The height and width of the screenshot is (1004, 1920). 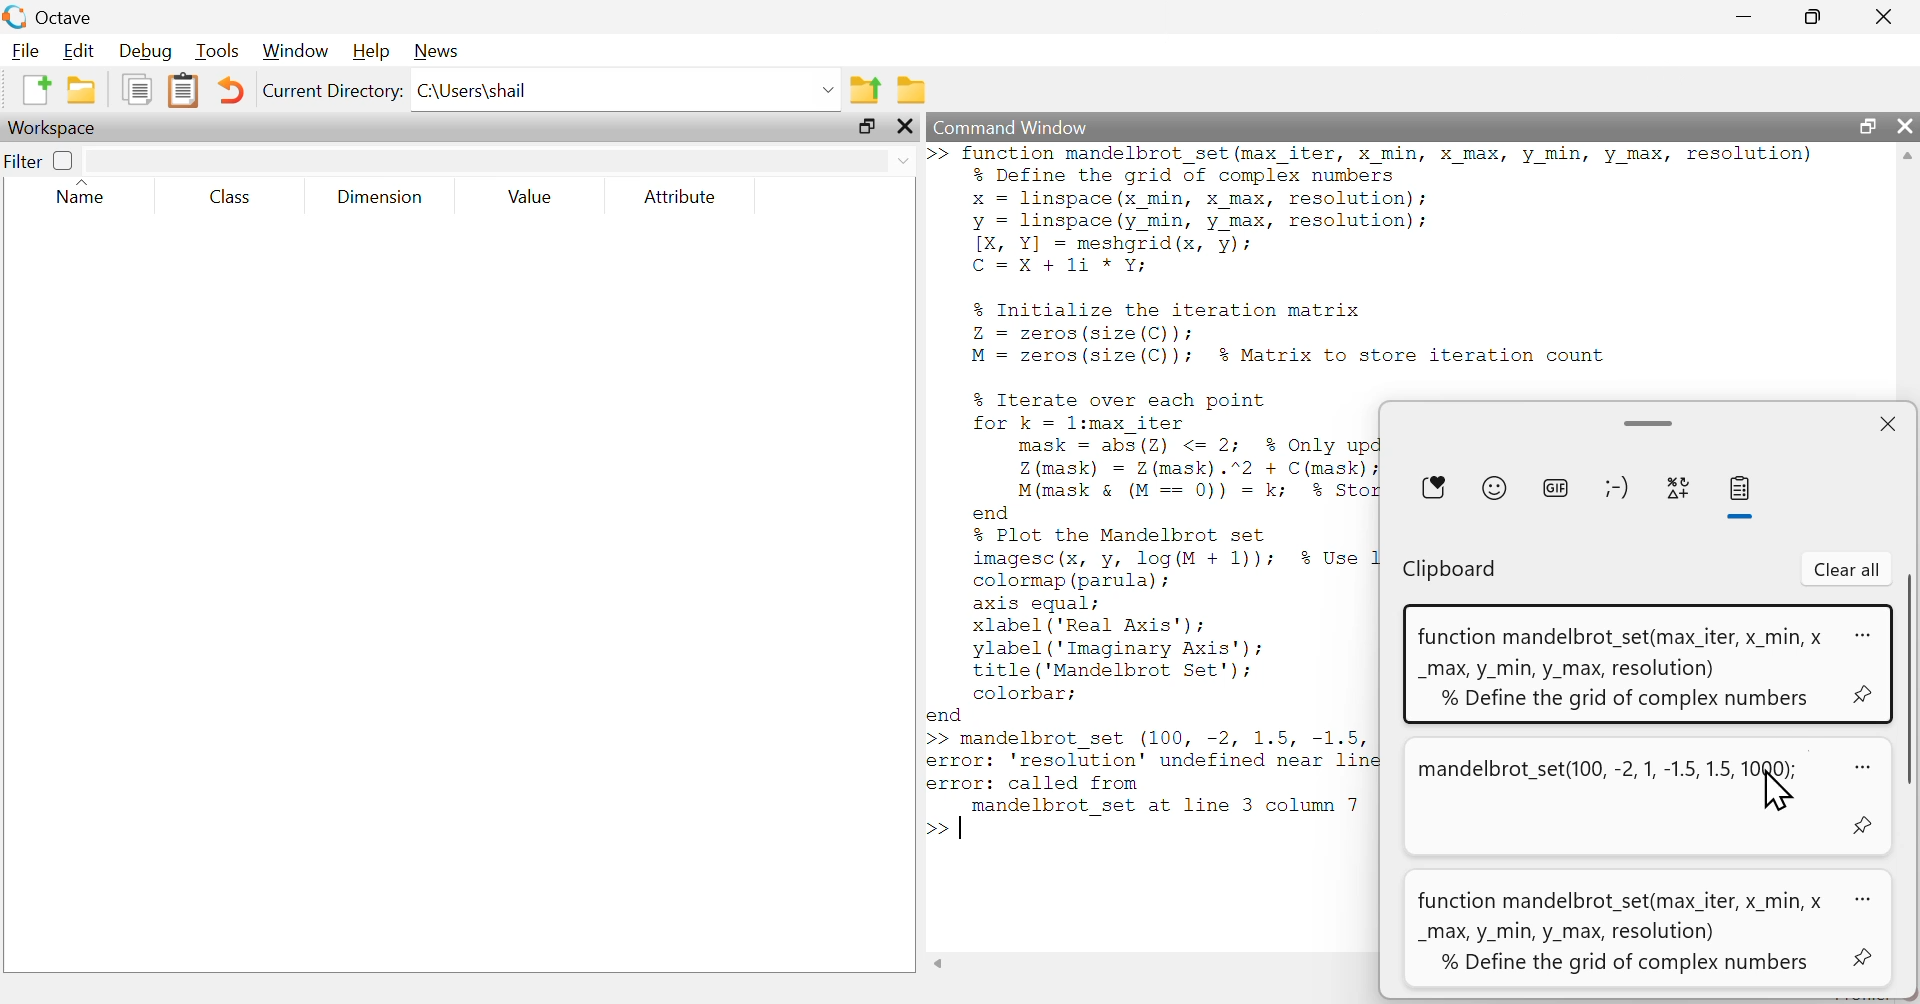 I want to click on Help, so click(x=368, y=52).